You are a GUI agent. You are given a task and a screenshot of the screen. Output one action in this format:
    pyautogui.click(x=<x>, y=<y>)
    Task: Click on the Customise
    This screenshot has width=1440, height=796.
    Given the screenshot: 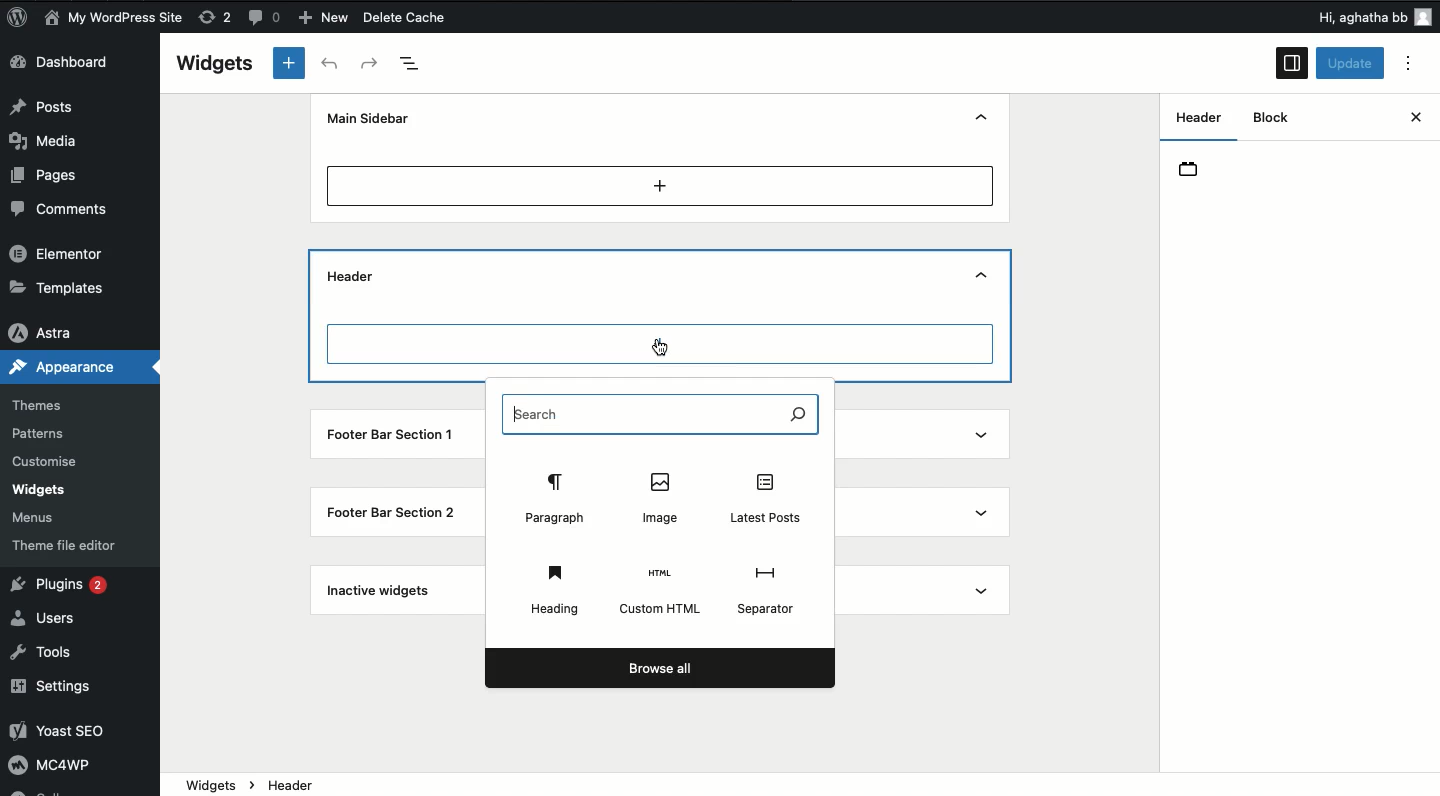 What is the action you would take?
    pyautogui.click(x=49, y=460)
    